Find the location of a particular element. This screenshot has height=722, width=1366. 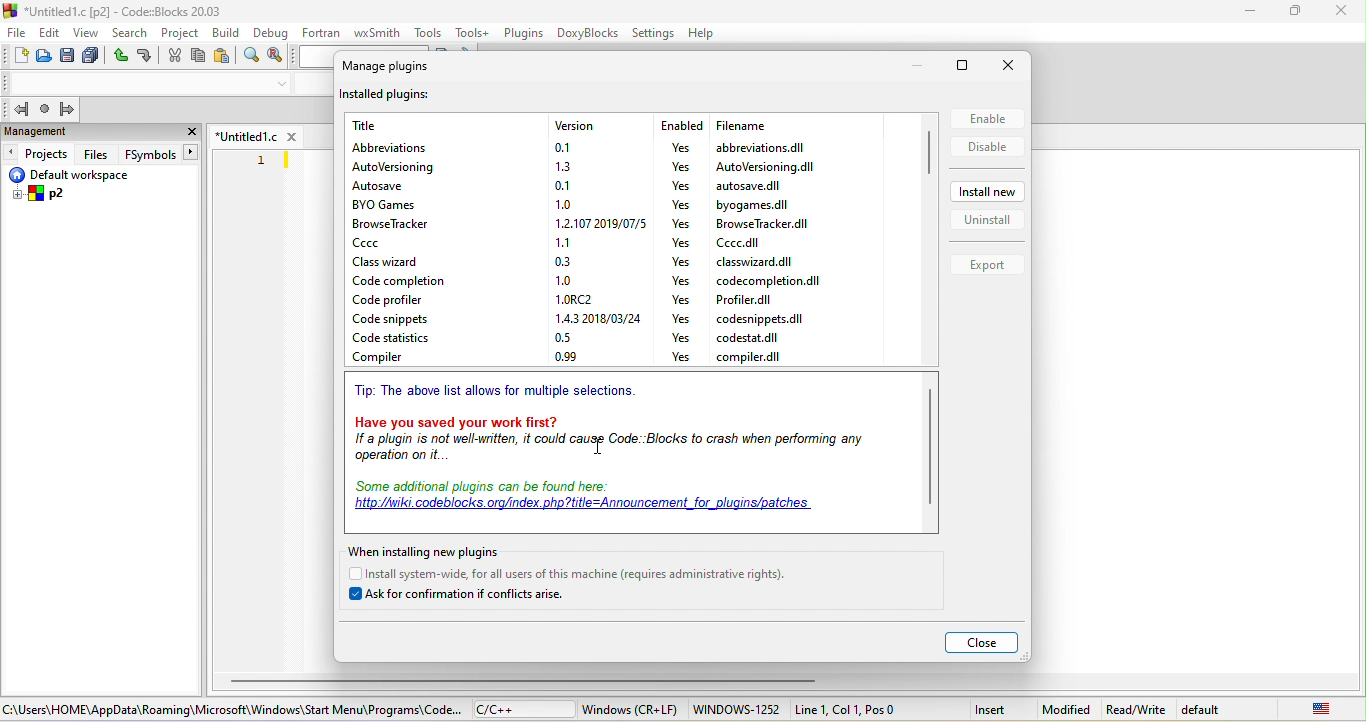

close is located at coordinates (191, 133).